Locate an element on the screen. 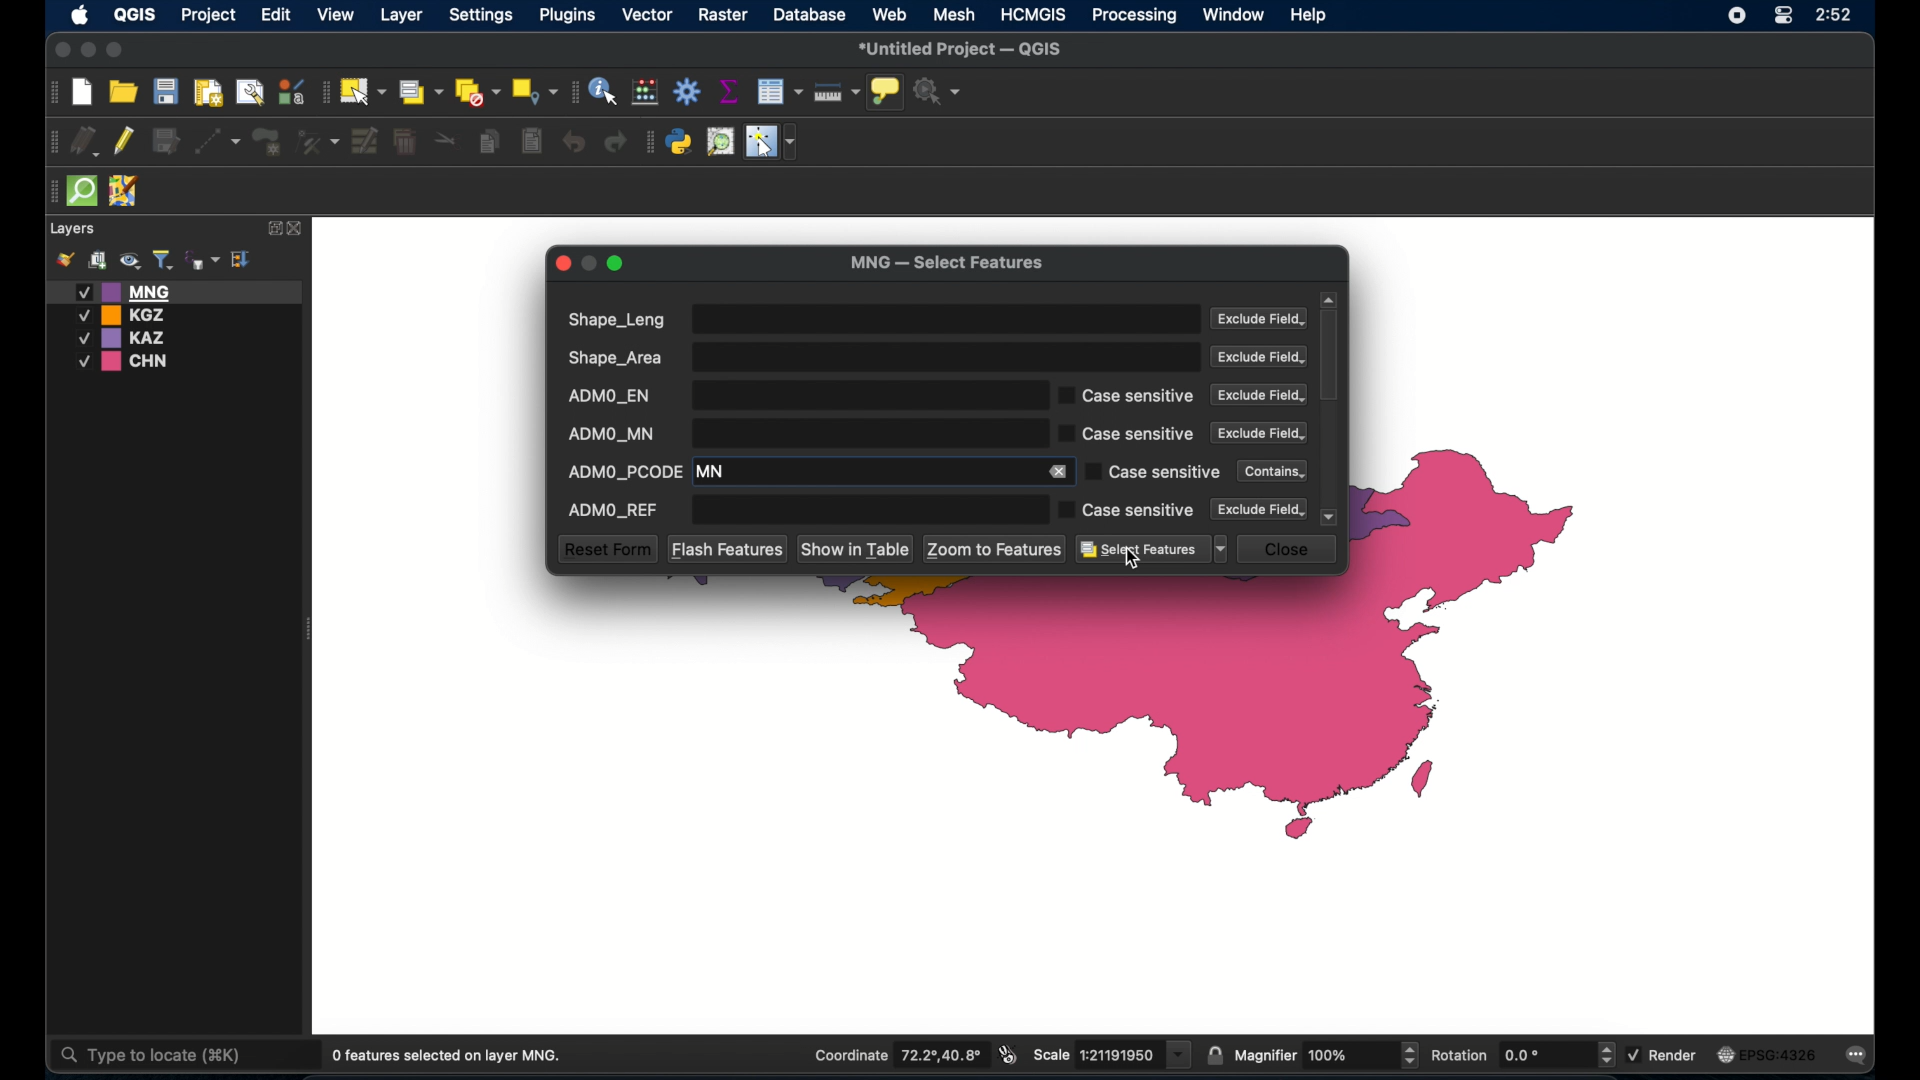 This screenshot has width=1920, height=1080. toolbox is located at coordinates (687, 91).